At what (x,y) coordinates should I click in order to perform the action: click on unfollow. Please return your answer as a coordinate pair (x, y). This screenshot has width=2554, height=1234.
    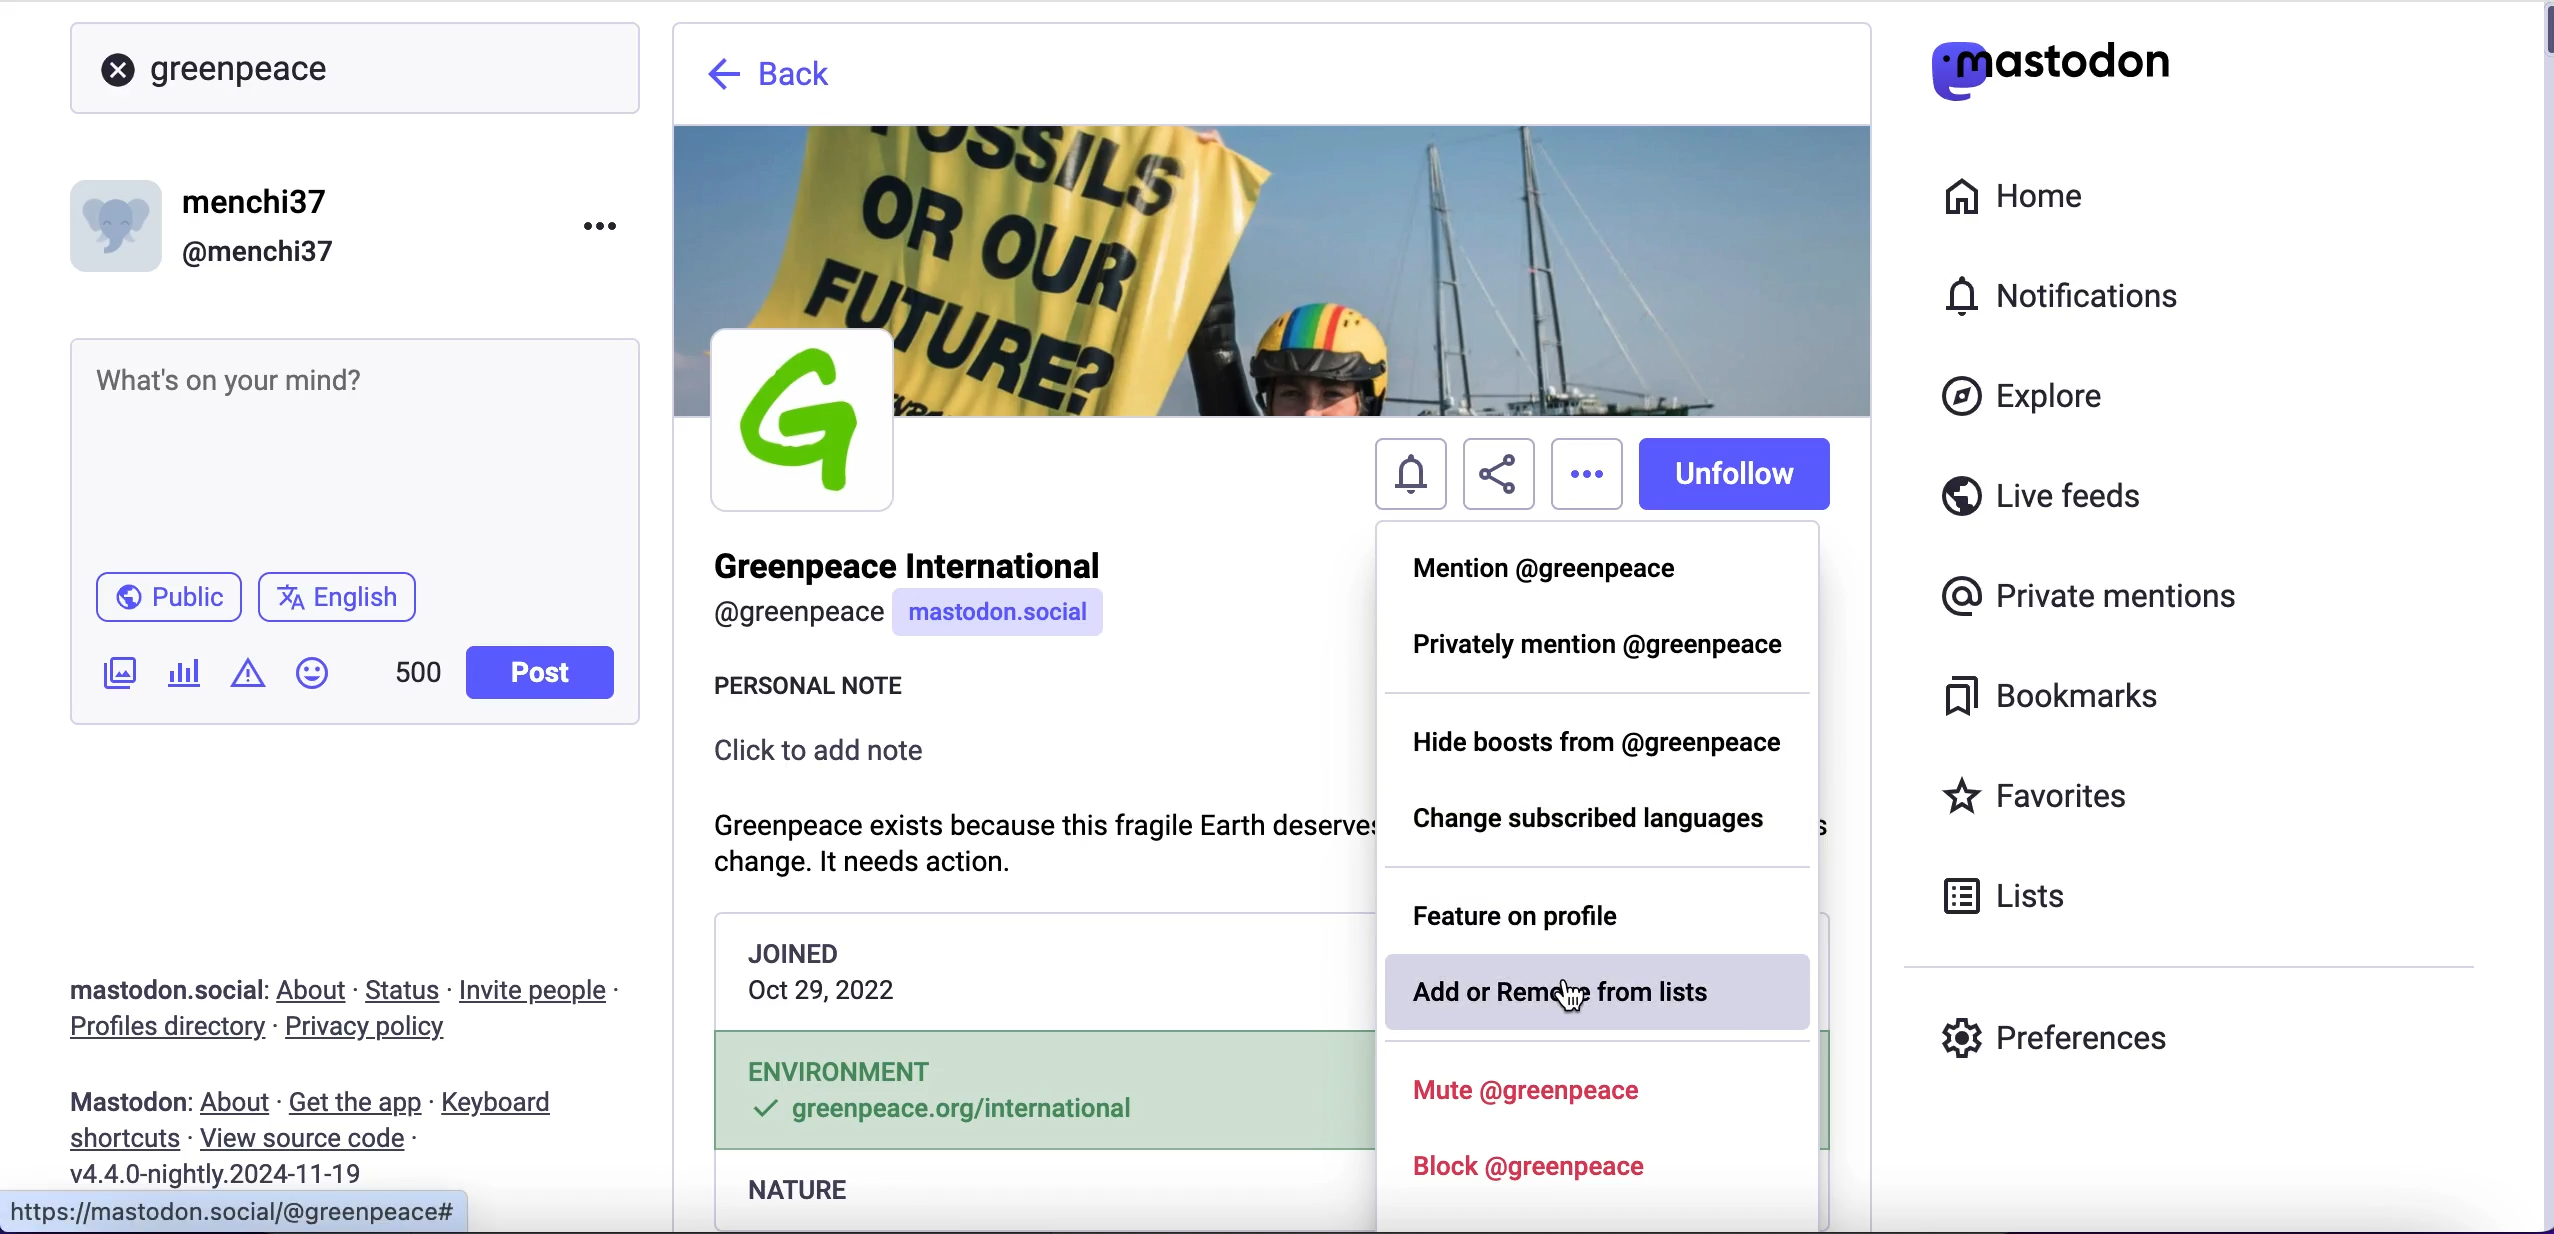
    Looking at the image, I should click on (1742, 477).